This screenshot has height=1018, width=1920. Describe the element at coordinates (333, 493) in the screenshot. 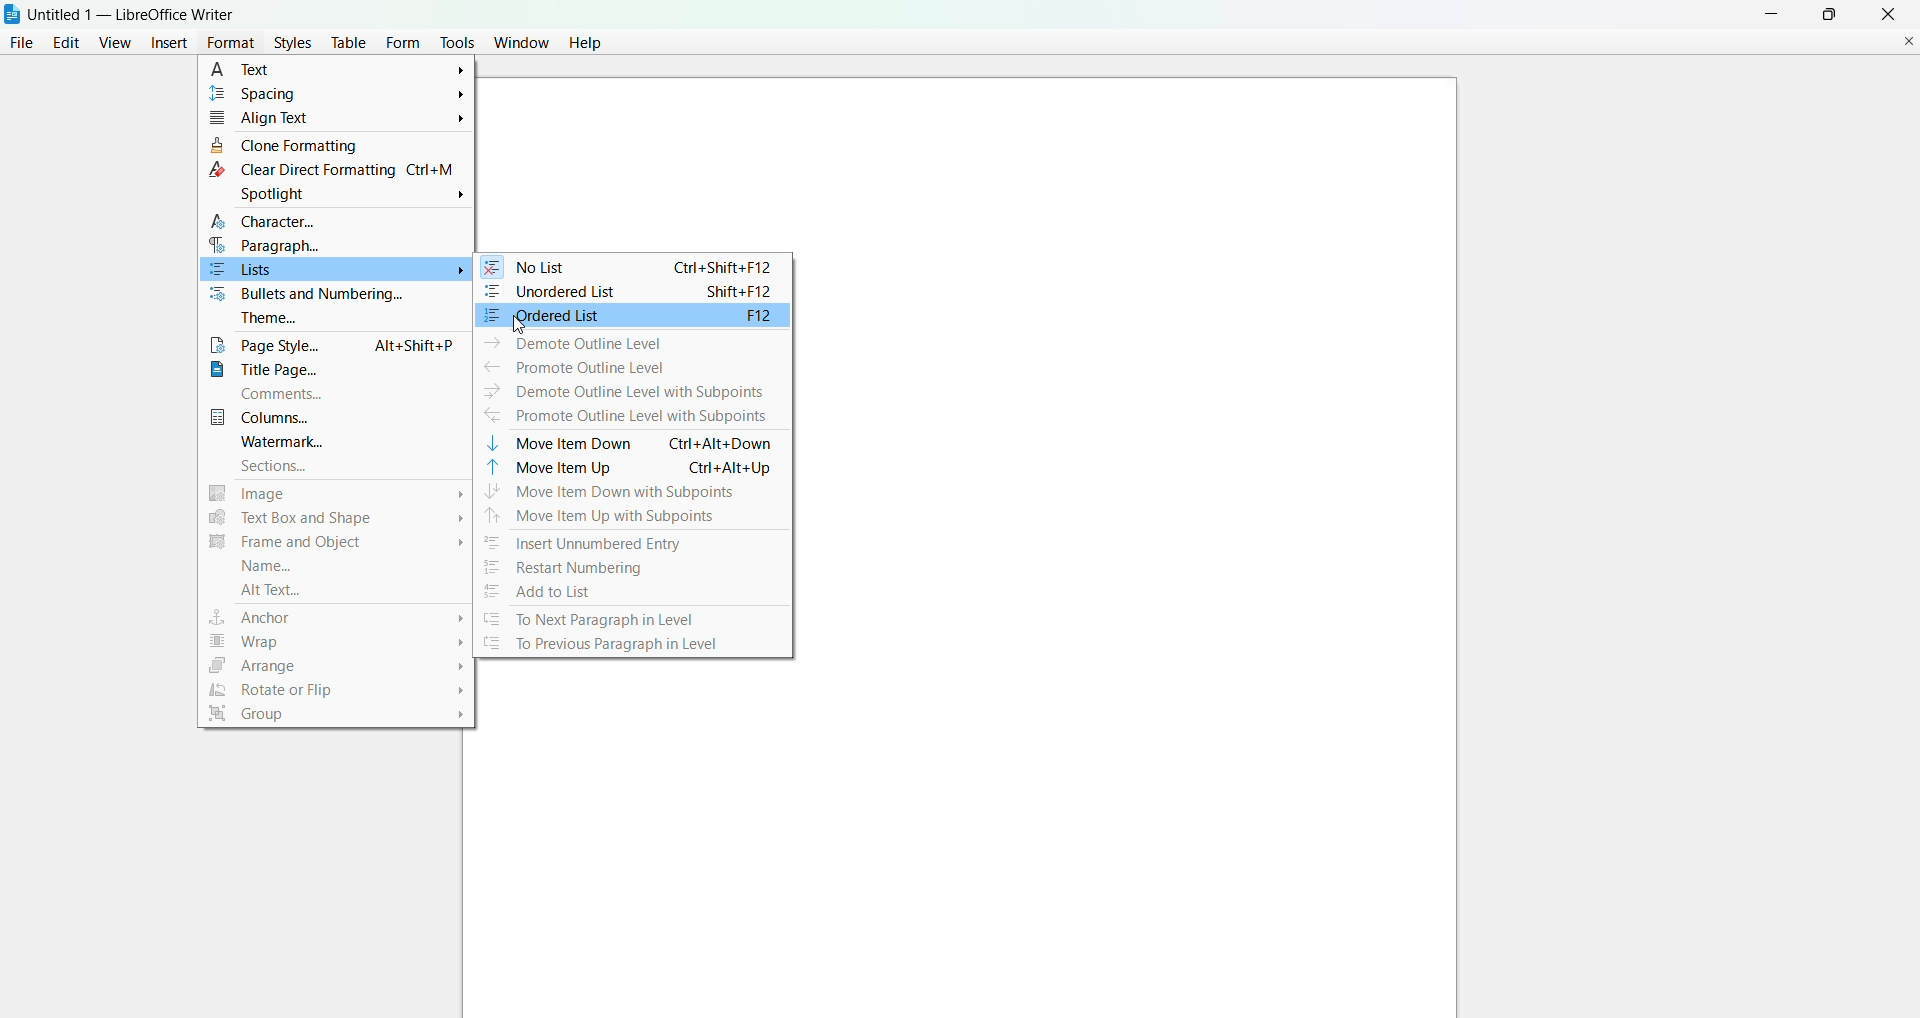

I see `image` at that location.